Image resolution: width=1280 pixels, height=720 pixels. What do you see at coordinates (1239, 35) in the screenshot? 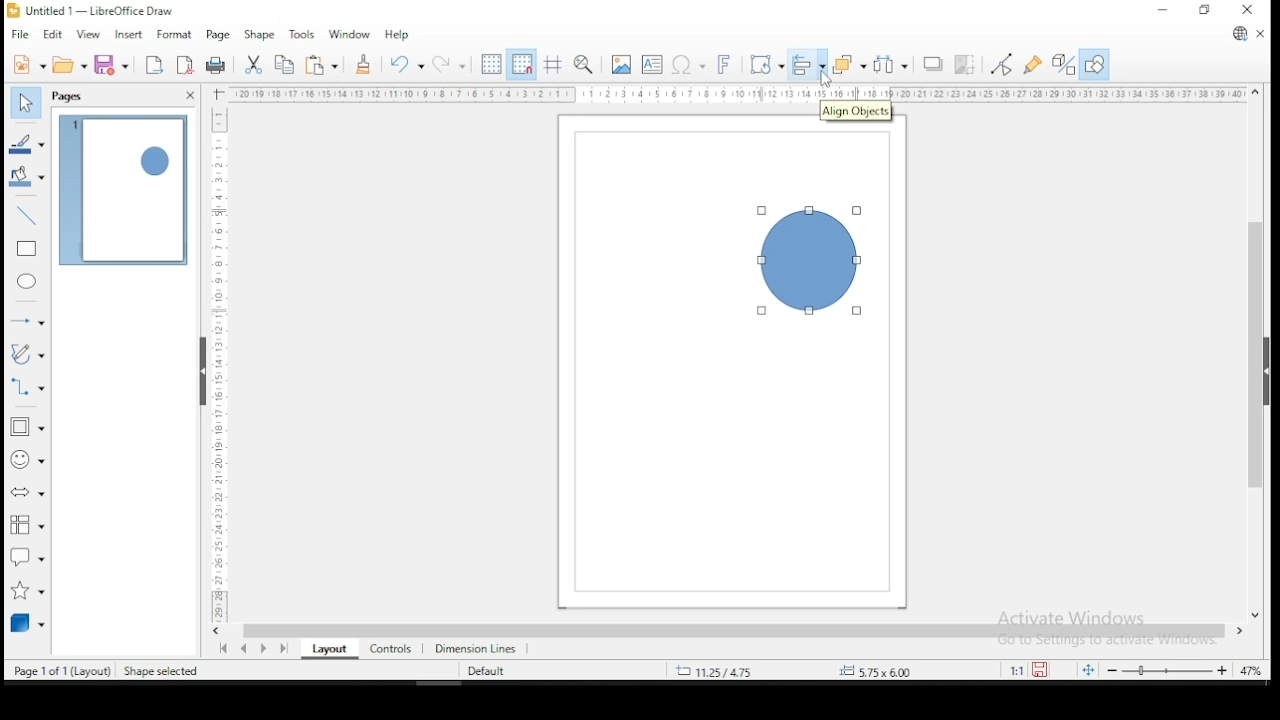
I see `libreoffice update` at bounding box center [1239, 35].